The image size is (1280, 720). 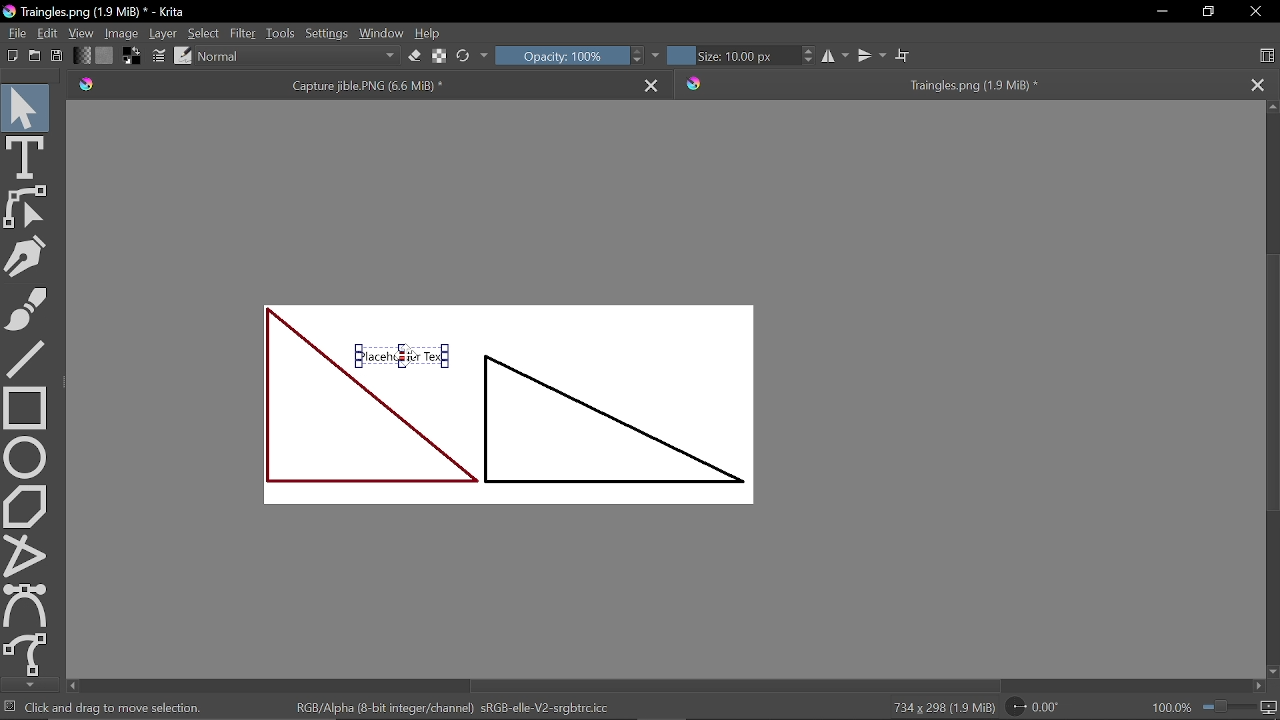 What do you see at coordinates (281, 32) in the screenshot?
I see `Tools` at bounding box center [281, 32].